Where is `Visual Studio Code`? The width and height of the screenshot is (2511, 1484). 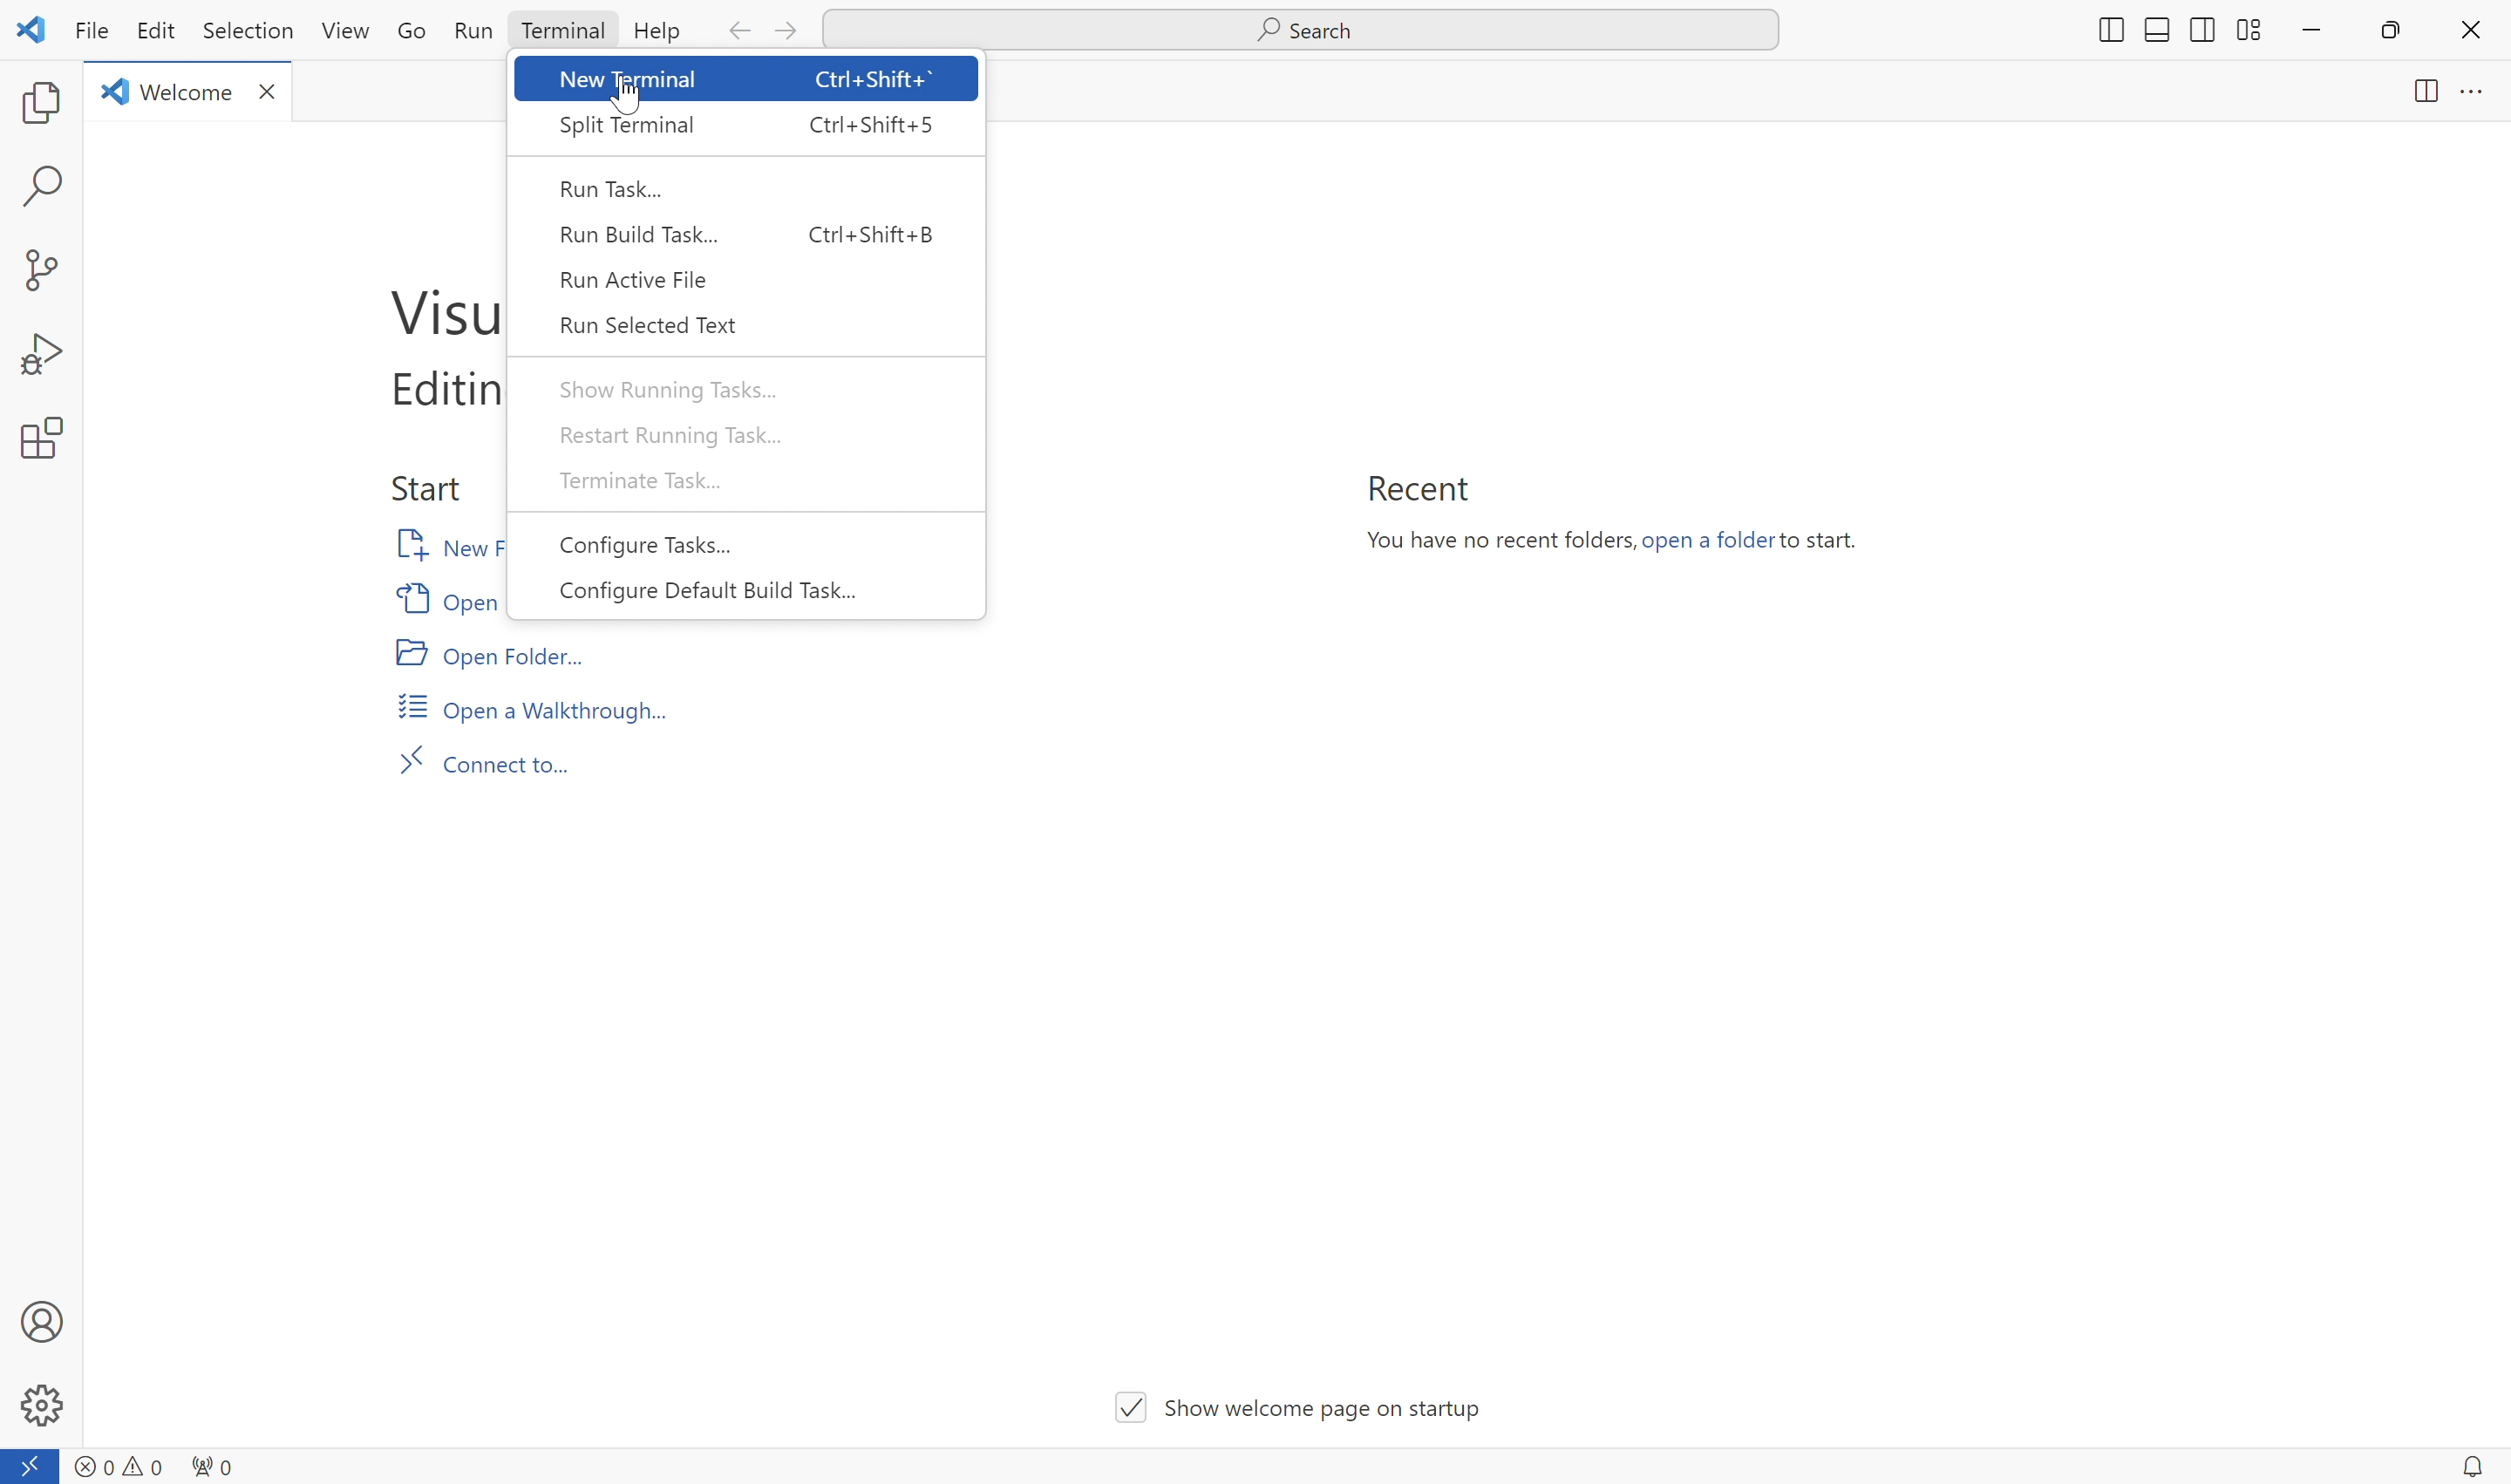 Visual Studio Code is located at coordinates (435, 306).